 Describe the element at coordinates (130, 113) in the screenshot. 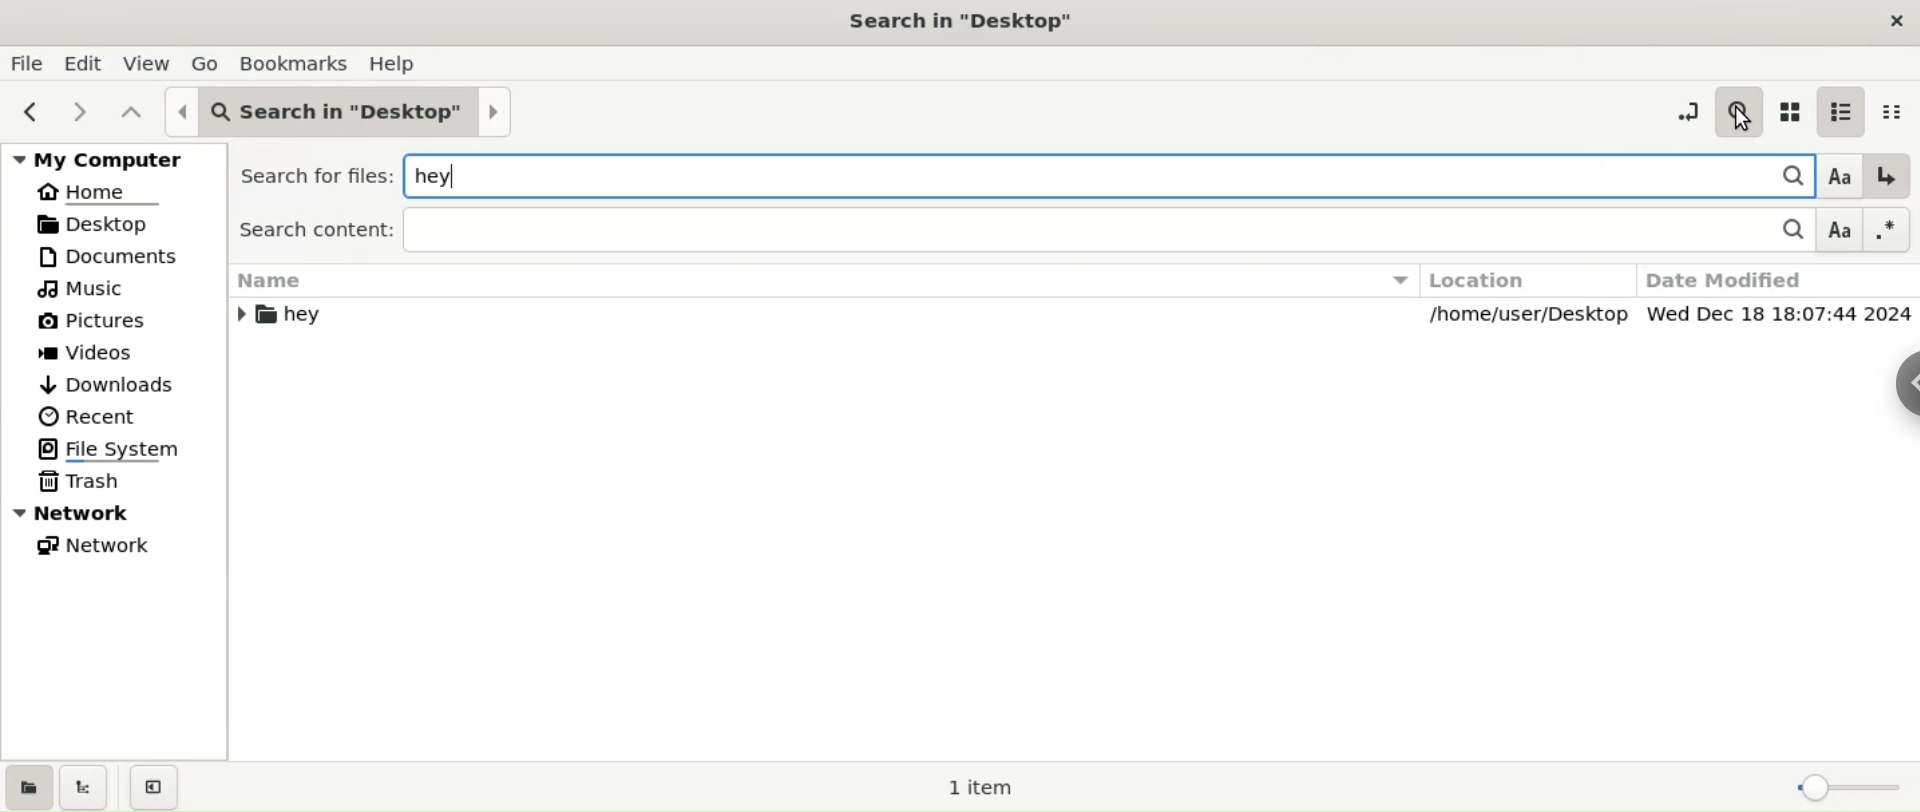

I see `paren folder` at that location.